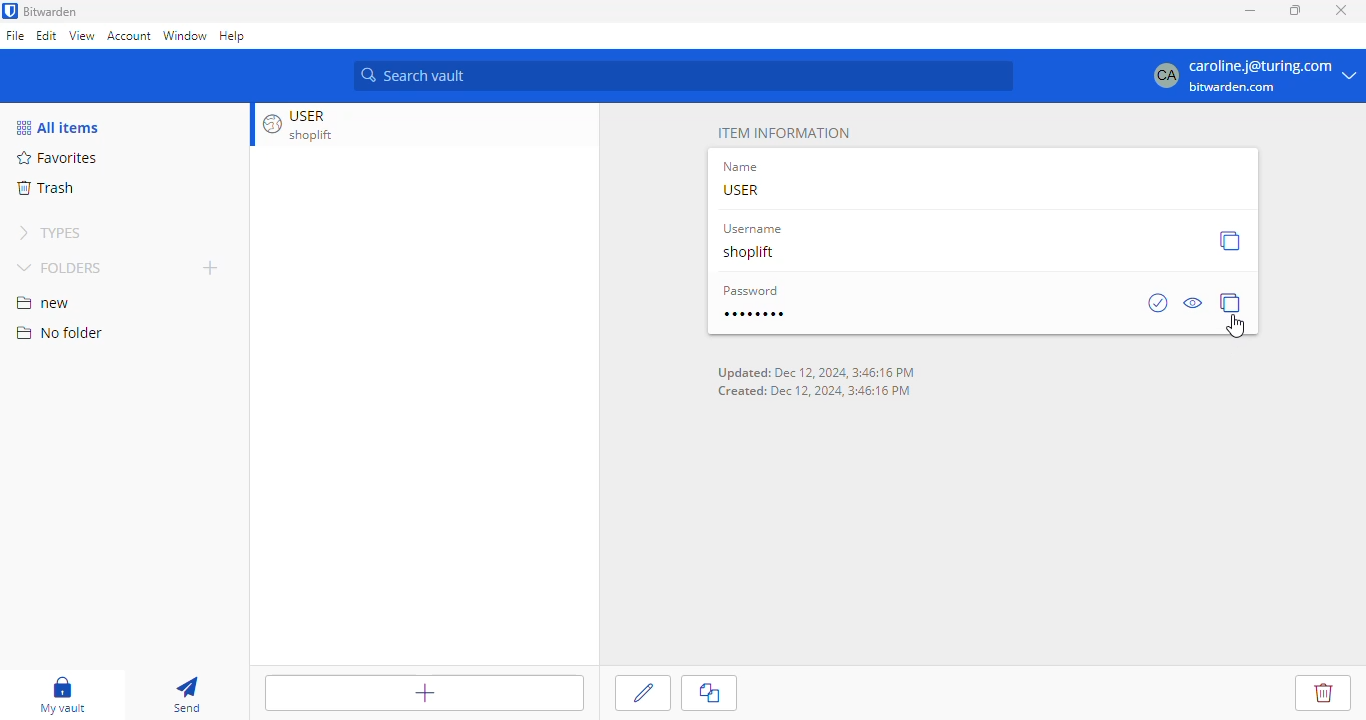 The width and height of the screenshot is (1366, 720). What do you see at coordinates (10, 10) in the screenshot?
I see `logo` at bounding box center [10, 10].